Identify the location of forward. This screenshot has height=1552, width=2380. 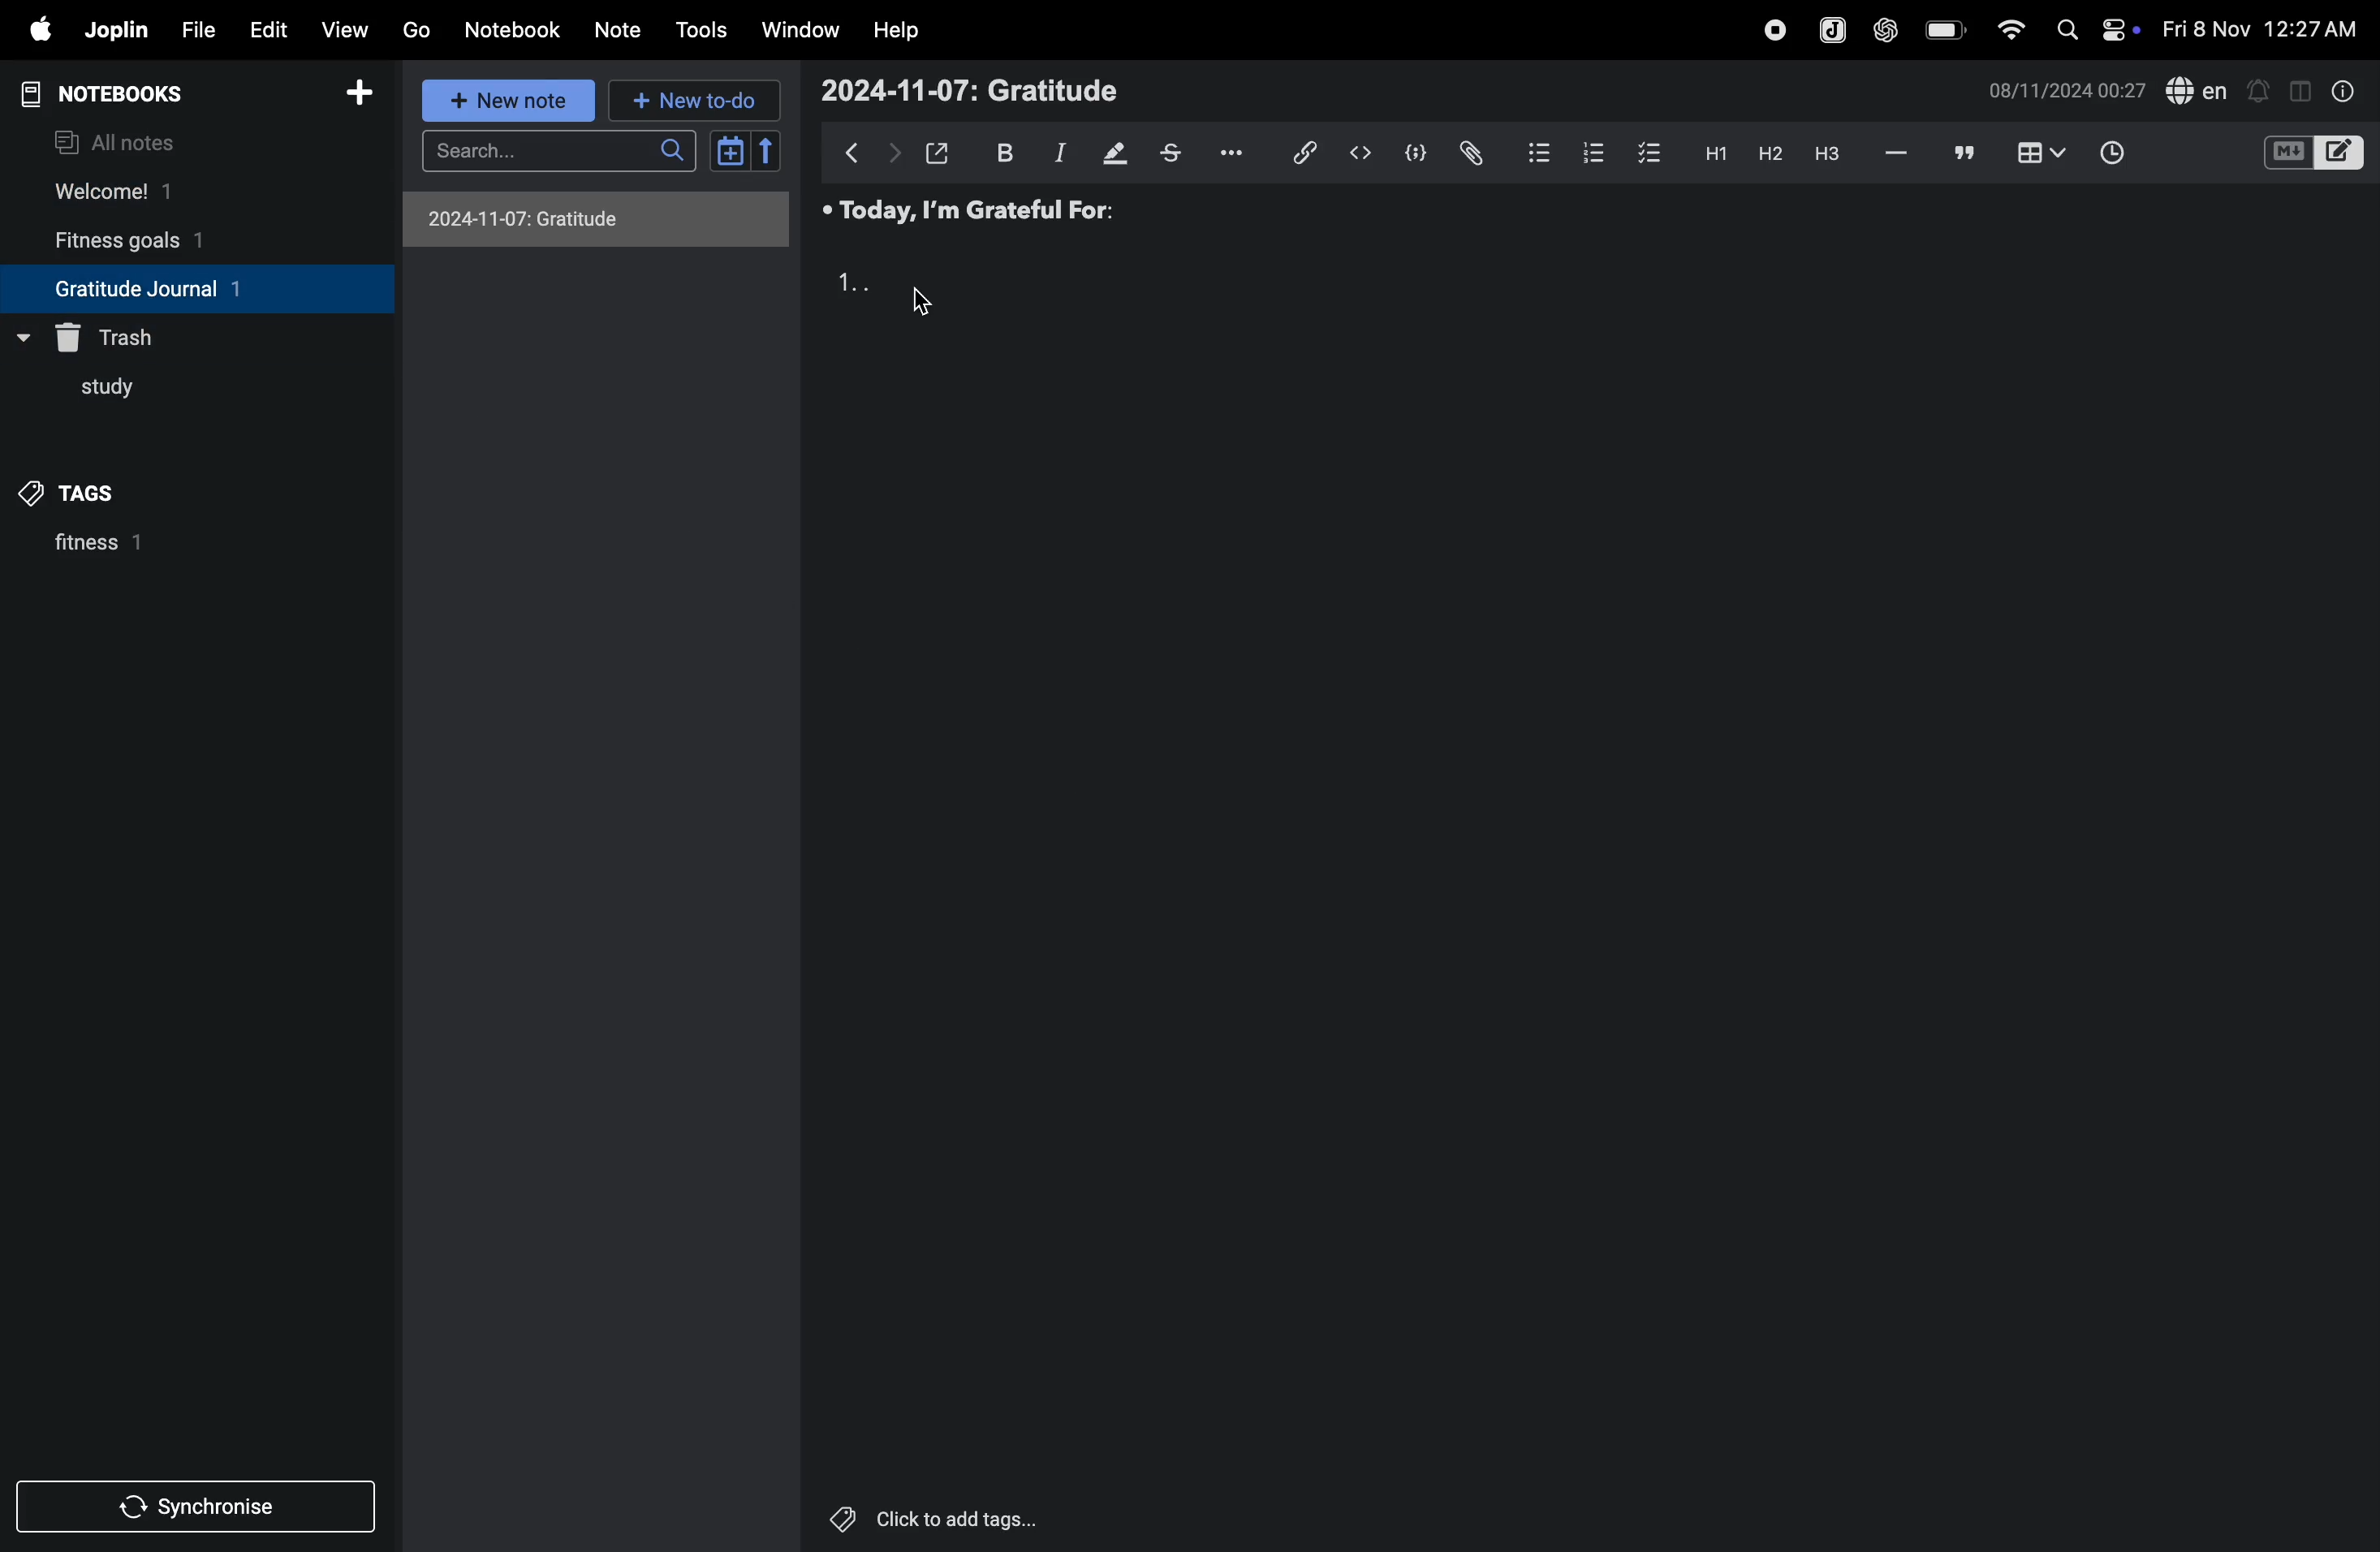
(893, 154).